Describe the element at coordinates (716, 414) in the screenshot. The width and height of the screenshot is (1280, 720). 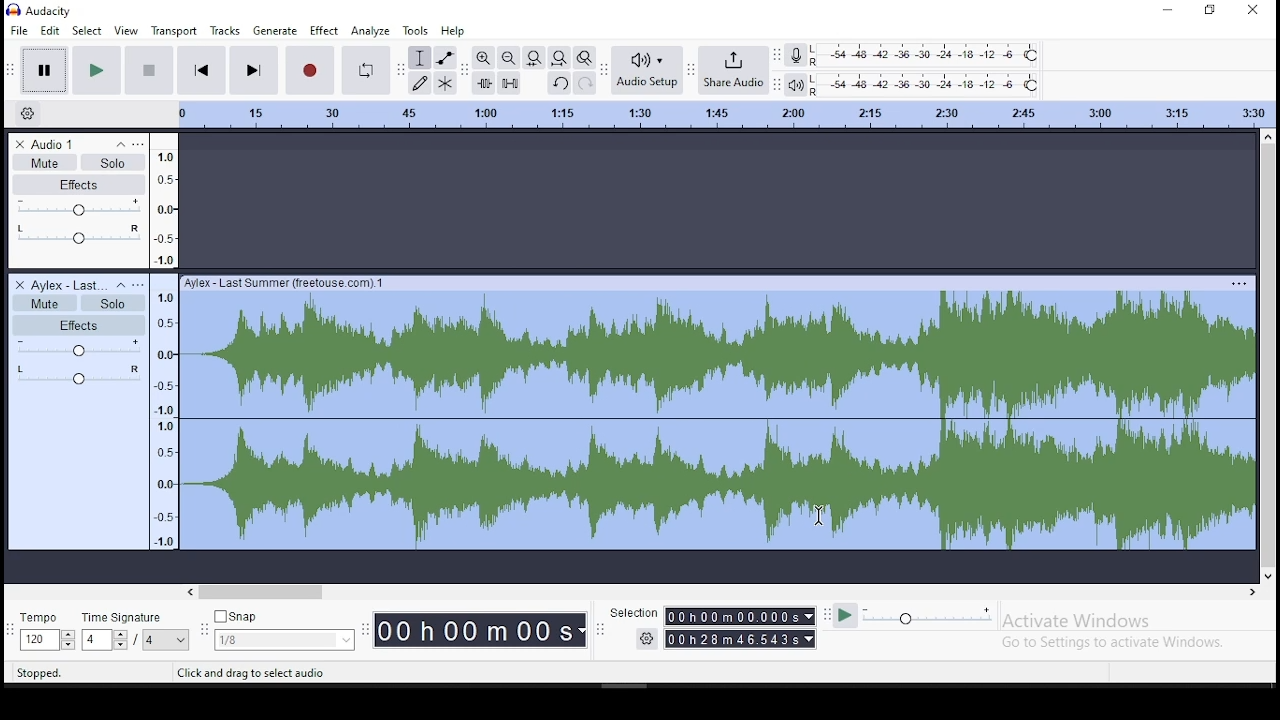
I see `audio track` at that location.